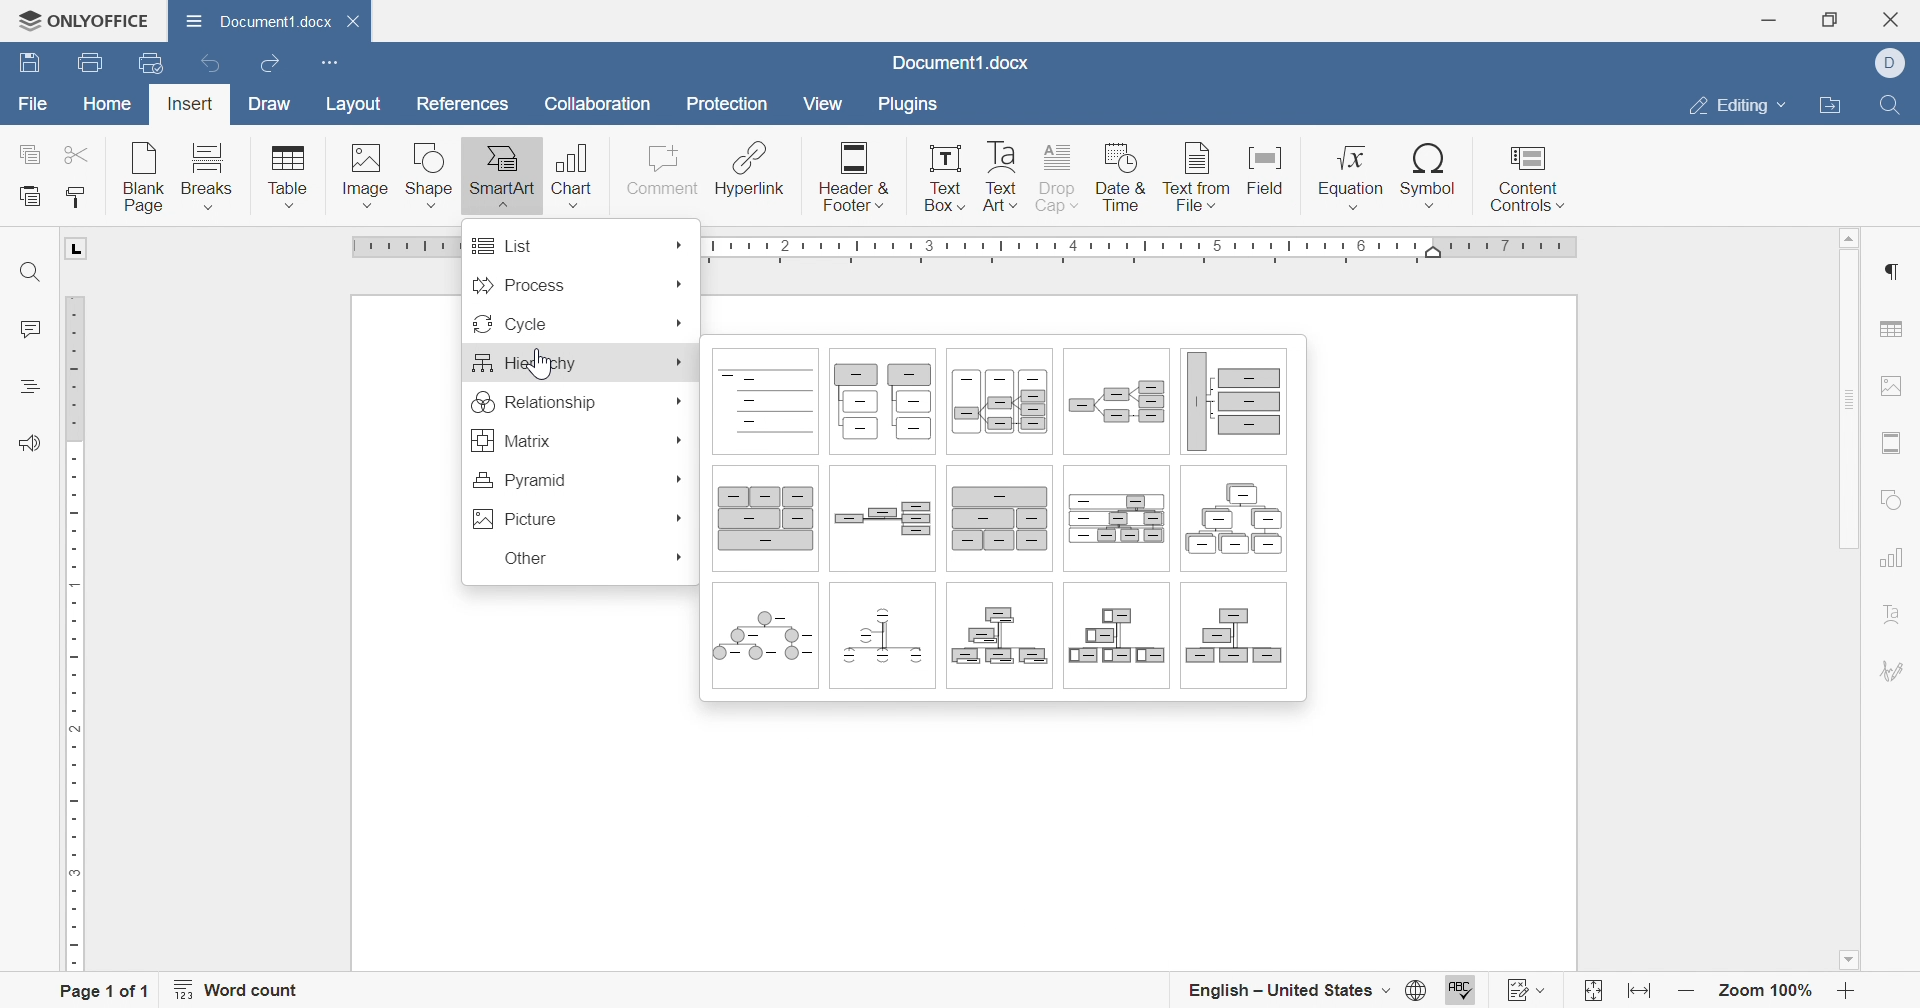 Image resolution: width=1920 pixels, height=1008 pixels. I want to click on More, so click(680, 398).